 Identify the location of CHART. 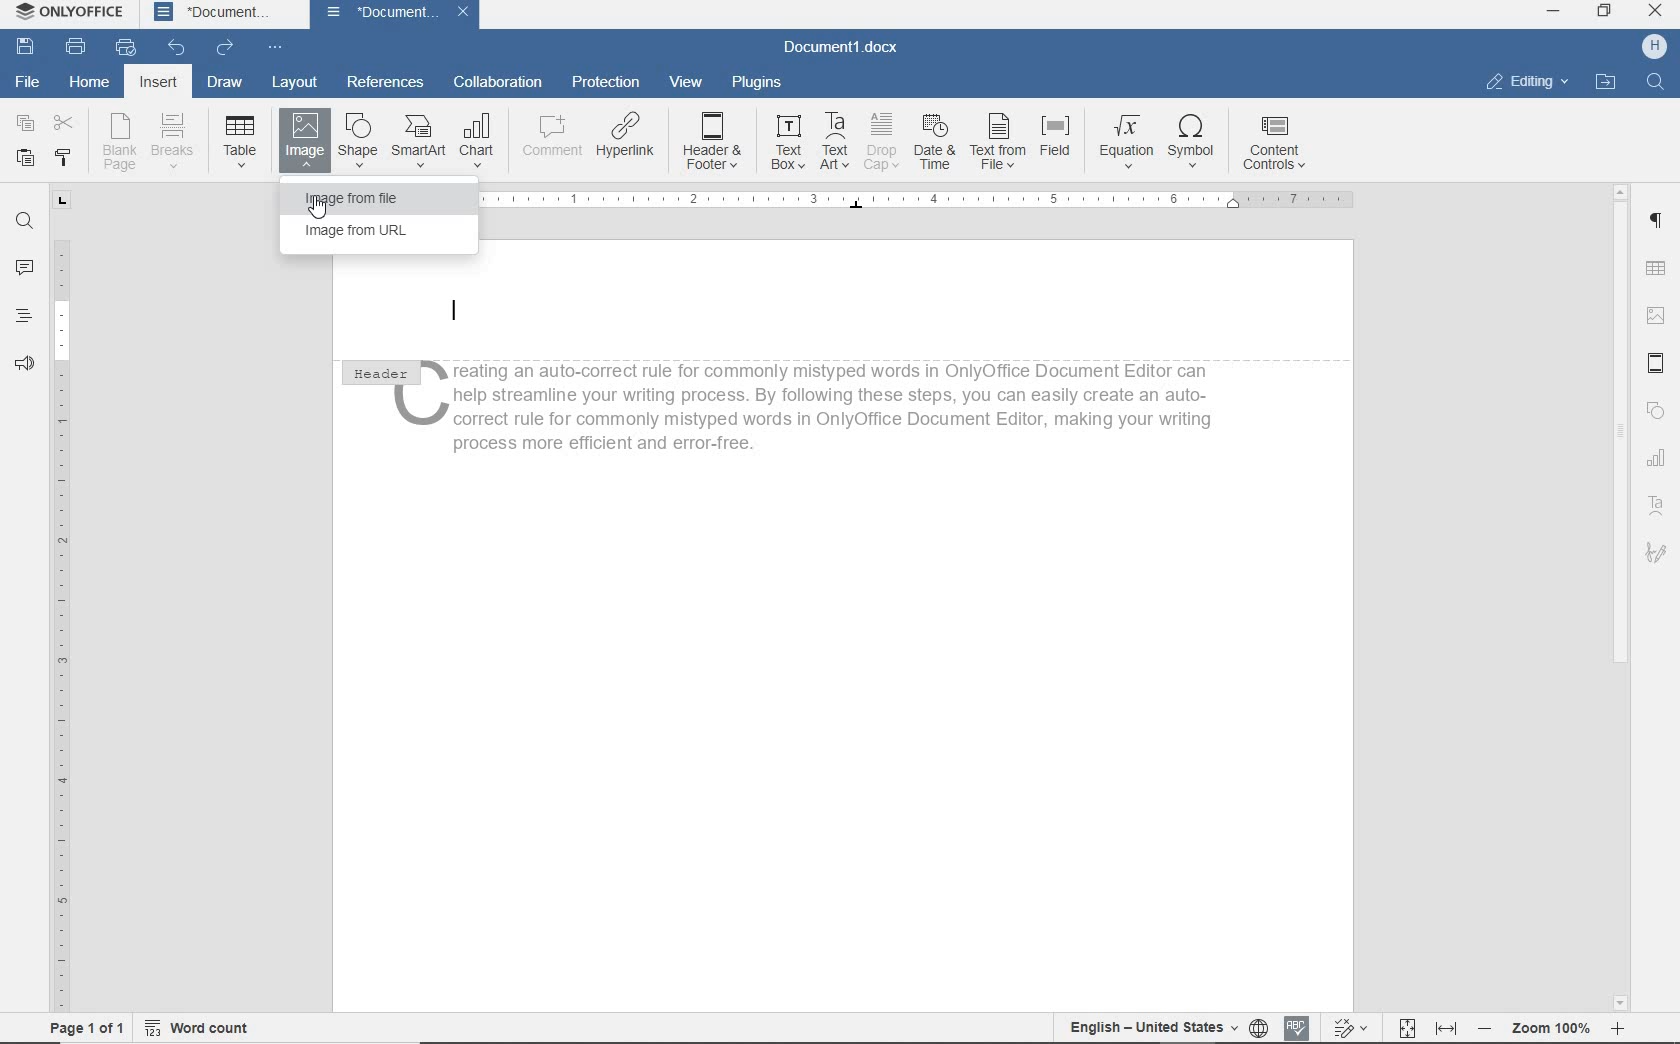
(480, 144).